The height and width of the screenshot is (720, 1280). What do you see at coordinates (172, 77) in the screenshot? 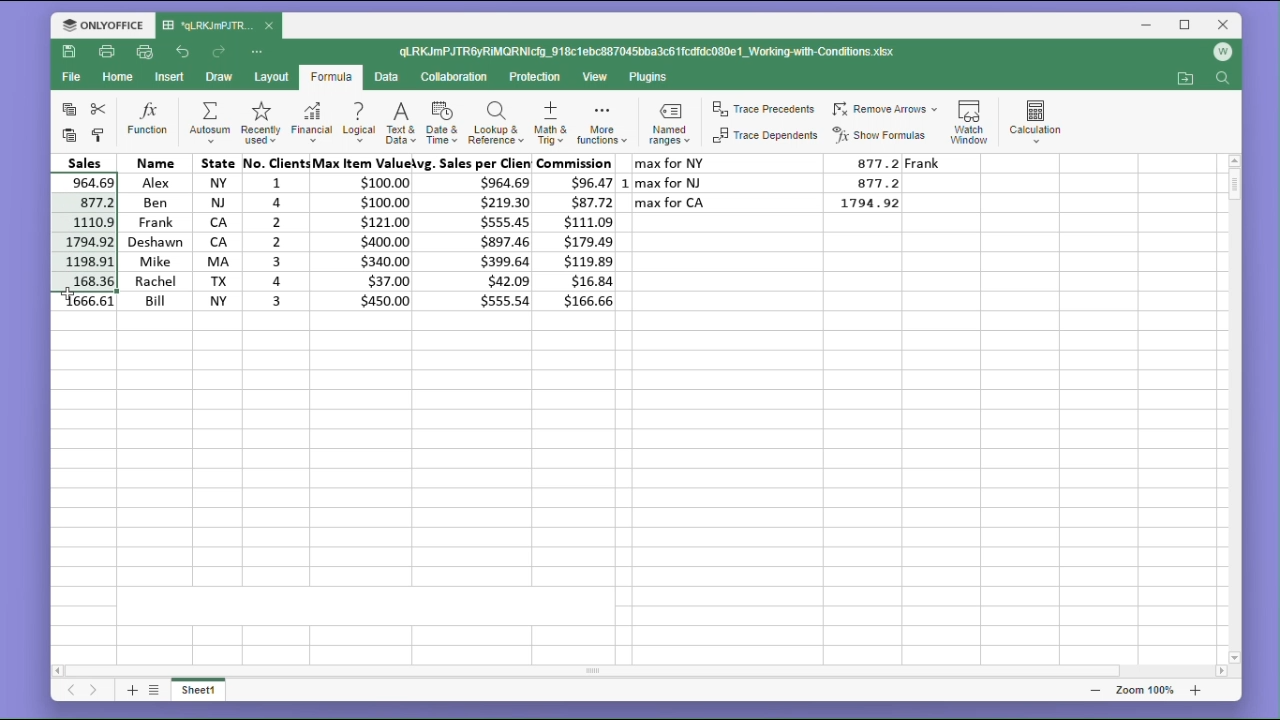
I see `insert` at bounding box center [172, 77].